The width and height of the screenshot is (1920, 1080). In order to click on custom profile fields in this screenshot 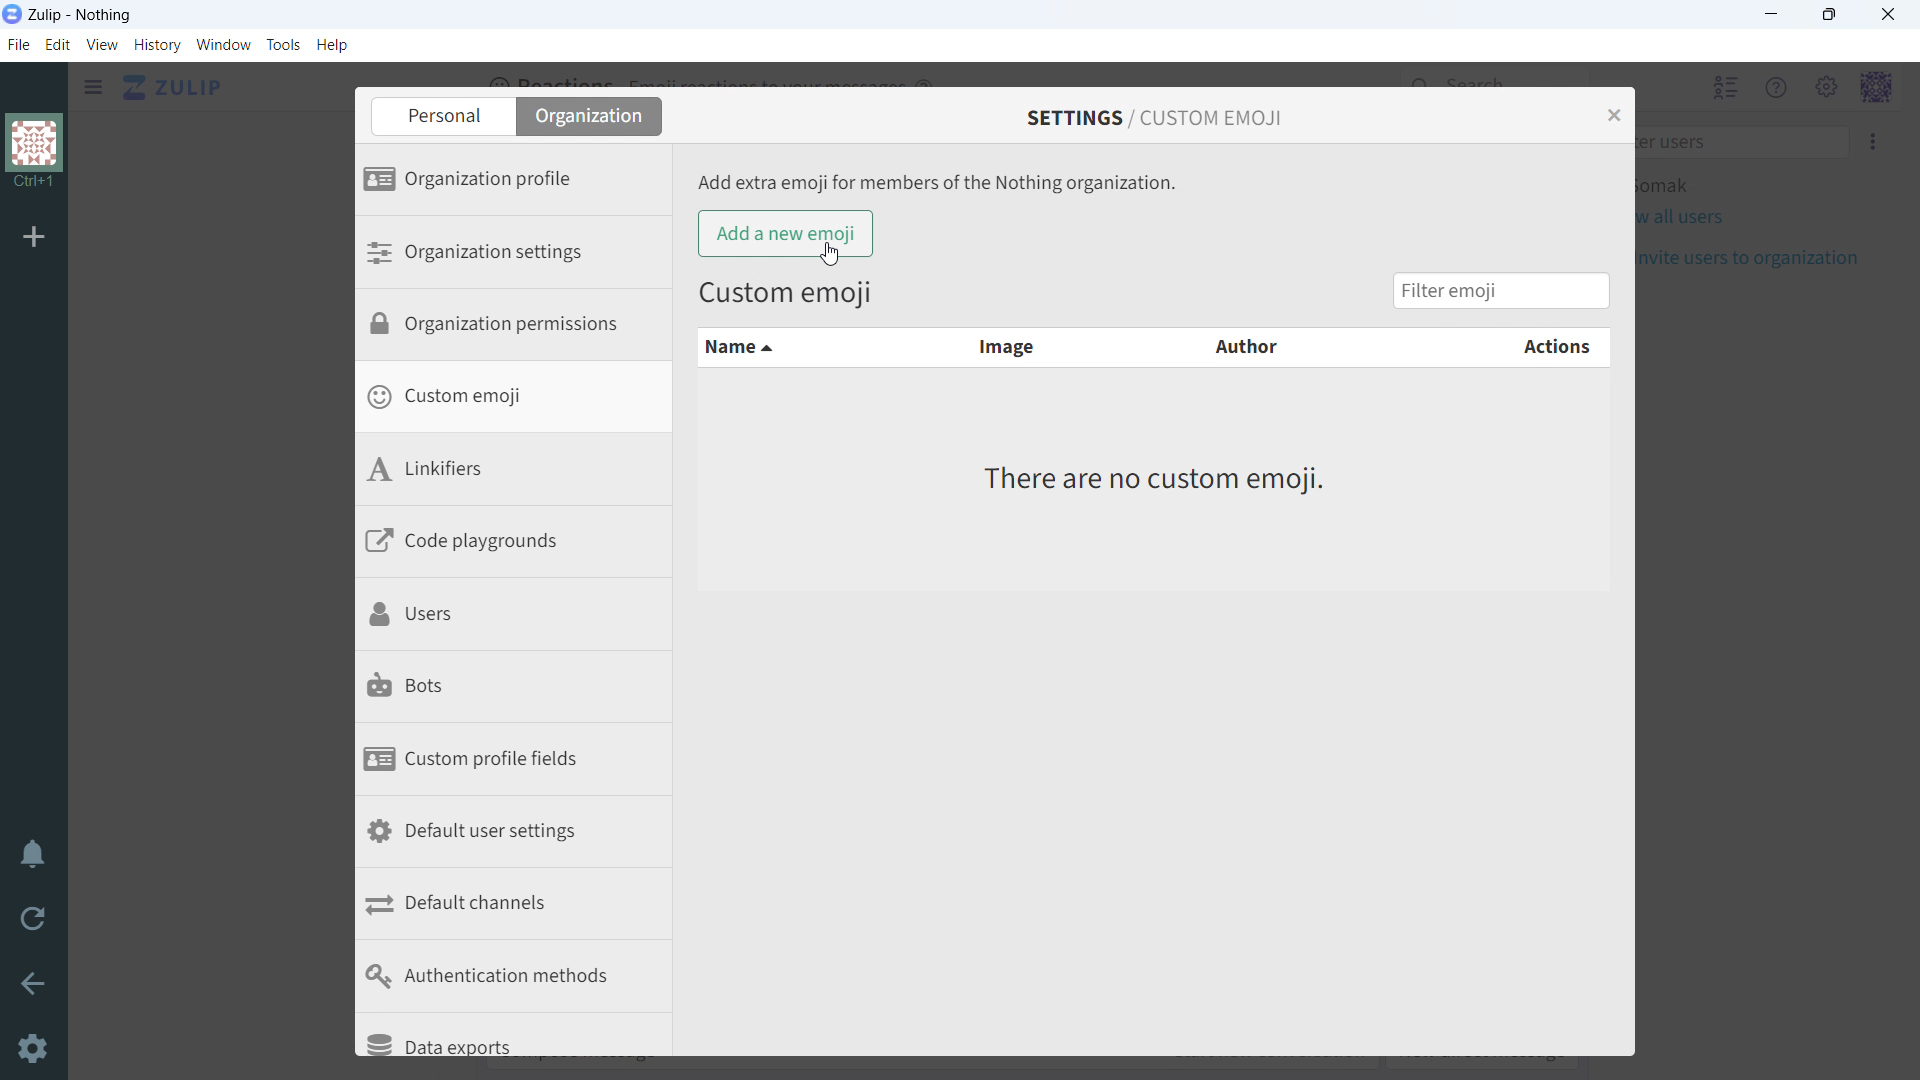, I will do `click(512, 761)`.